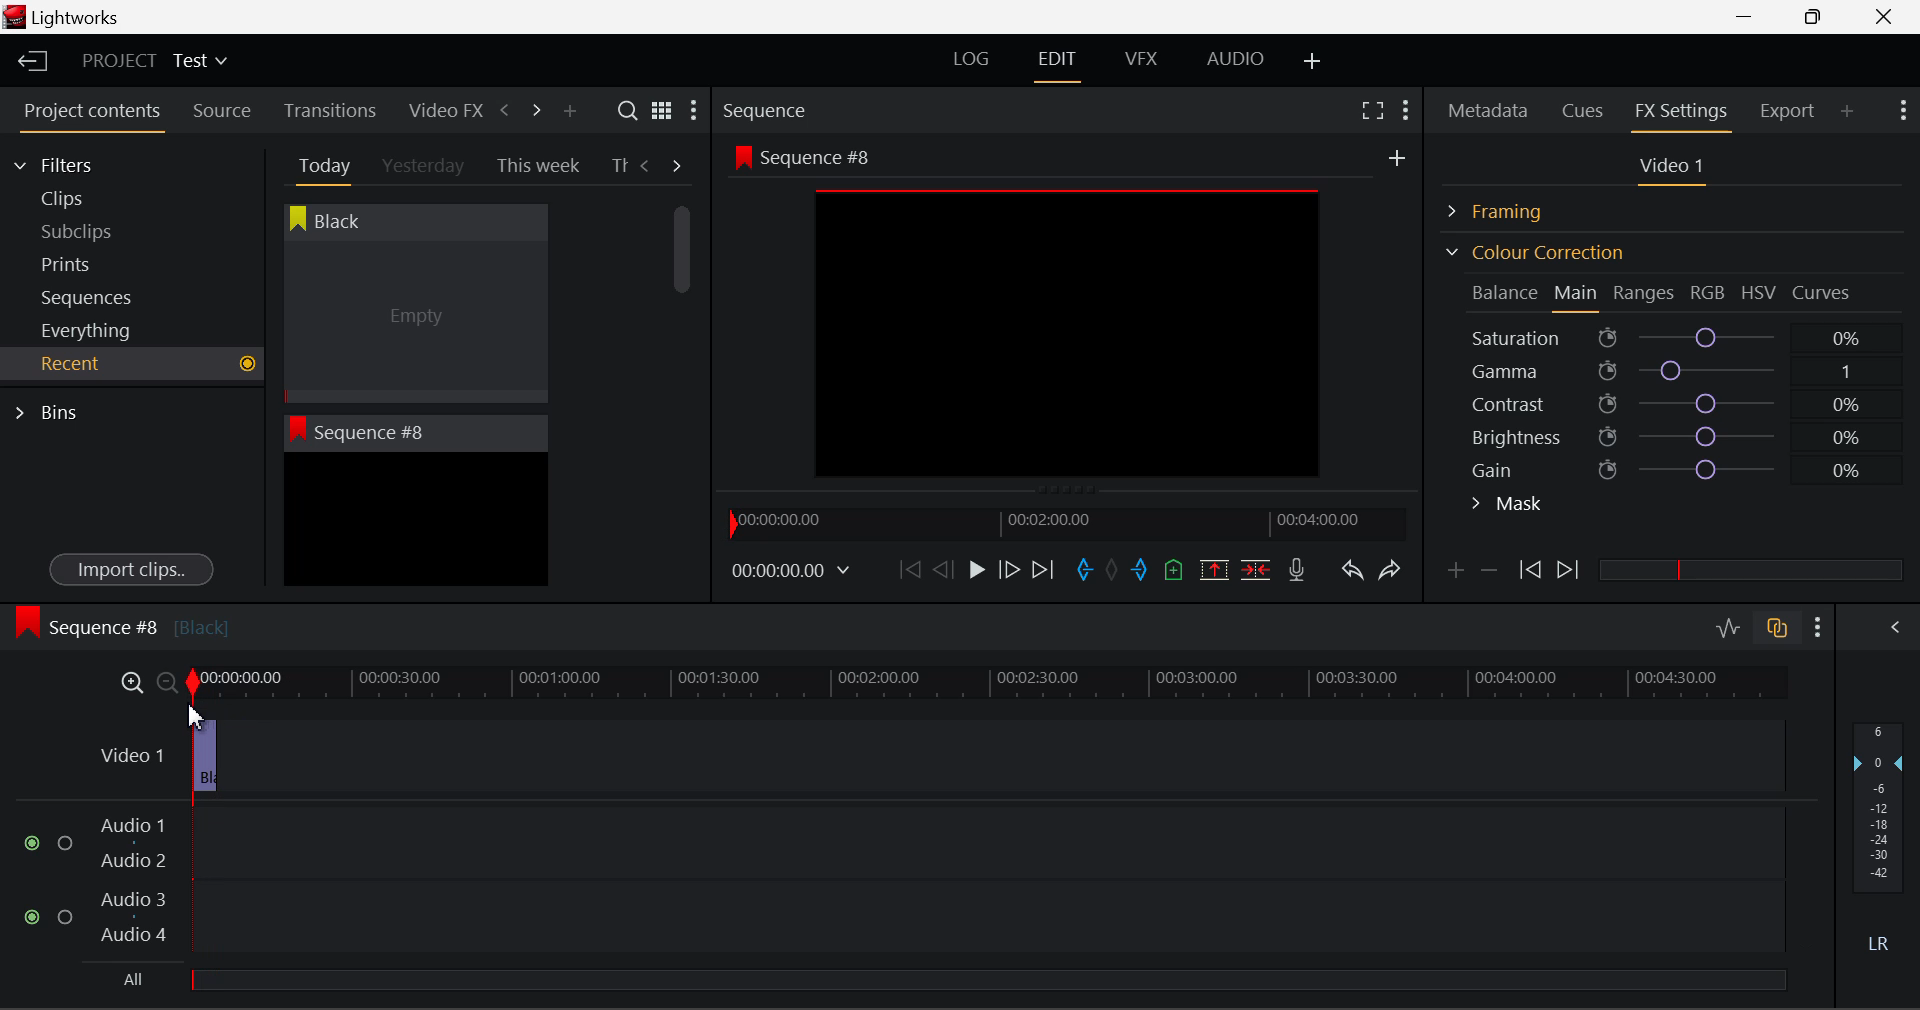 Image resolution: width=1920 pixels, height=1010 pixels. I want to click on Back to Homepage, so click(26, 62).